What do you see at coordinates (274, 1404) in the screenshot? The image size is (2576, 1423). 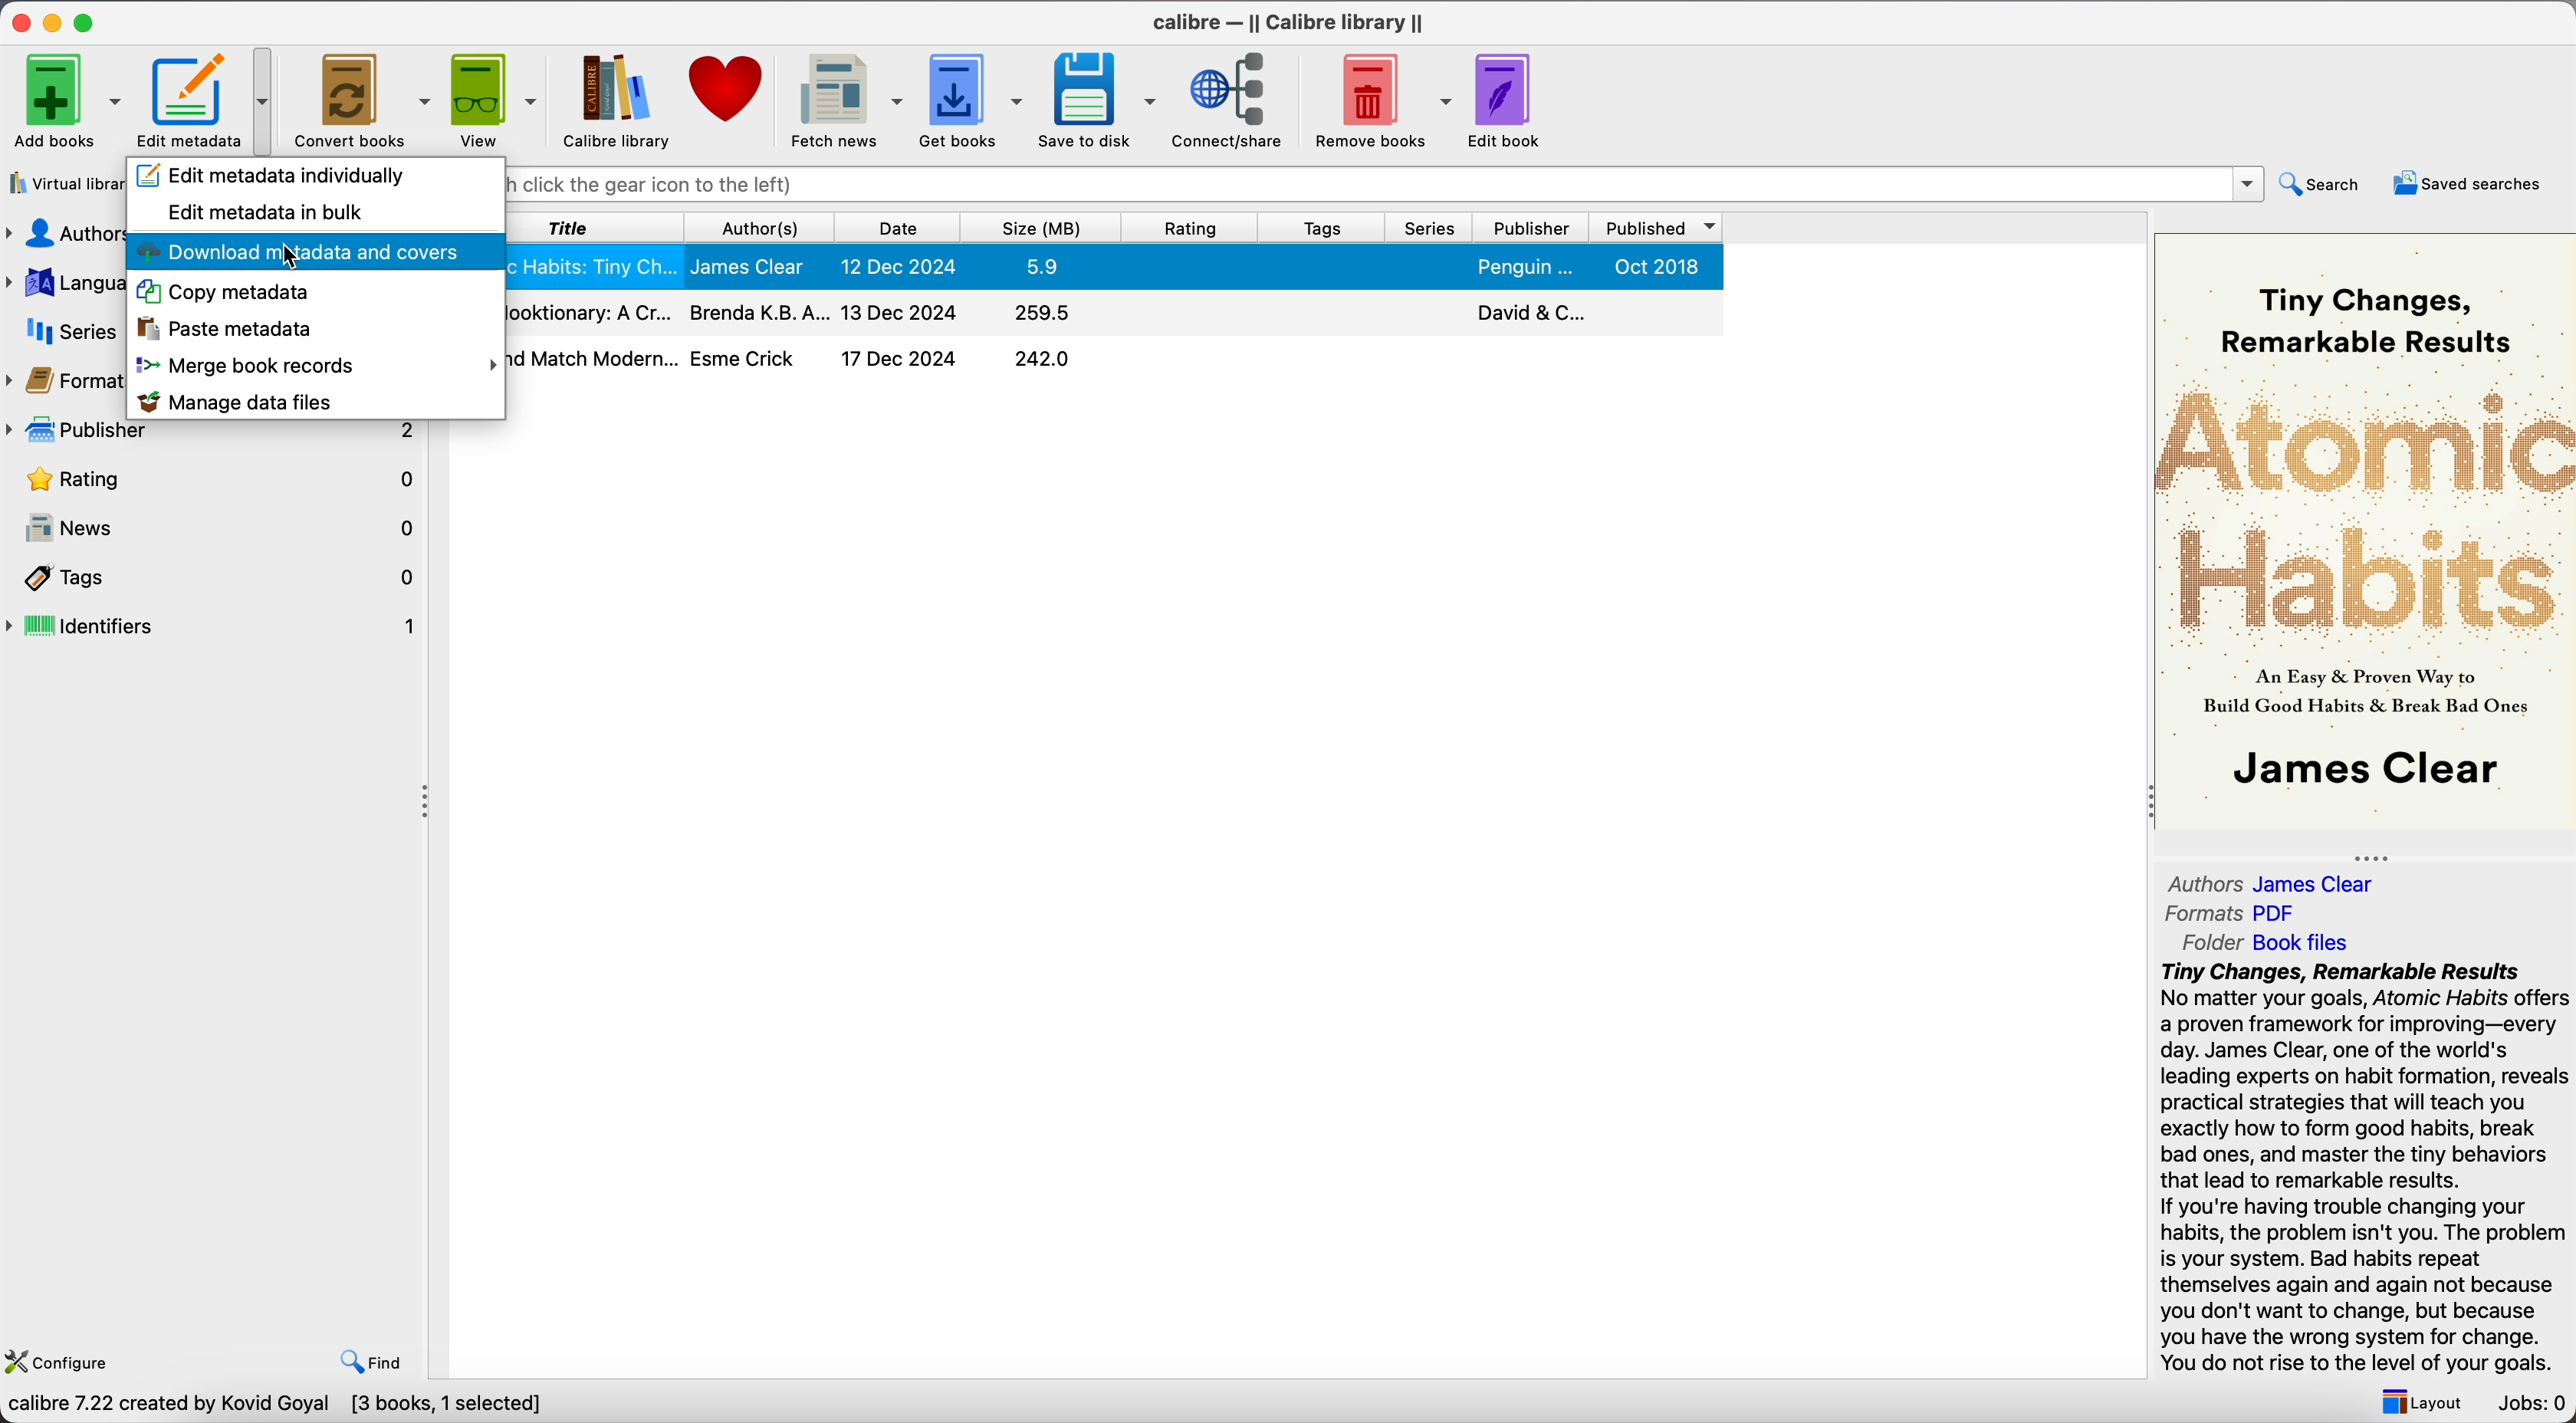 I see `calibre 7.22 created by Kovid Goyal [3 books, 1 selected]` at bounding box center [274, 1404].